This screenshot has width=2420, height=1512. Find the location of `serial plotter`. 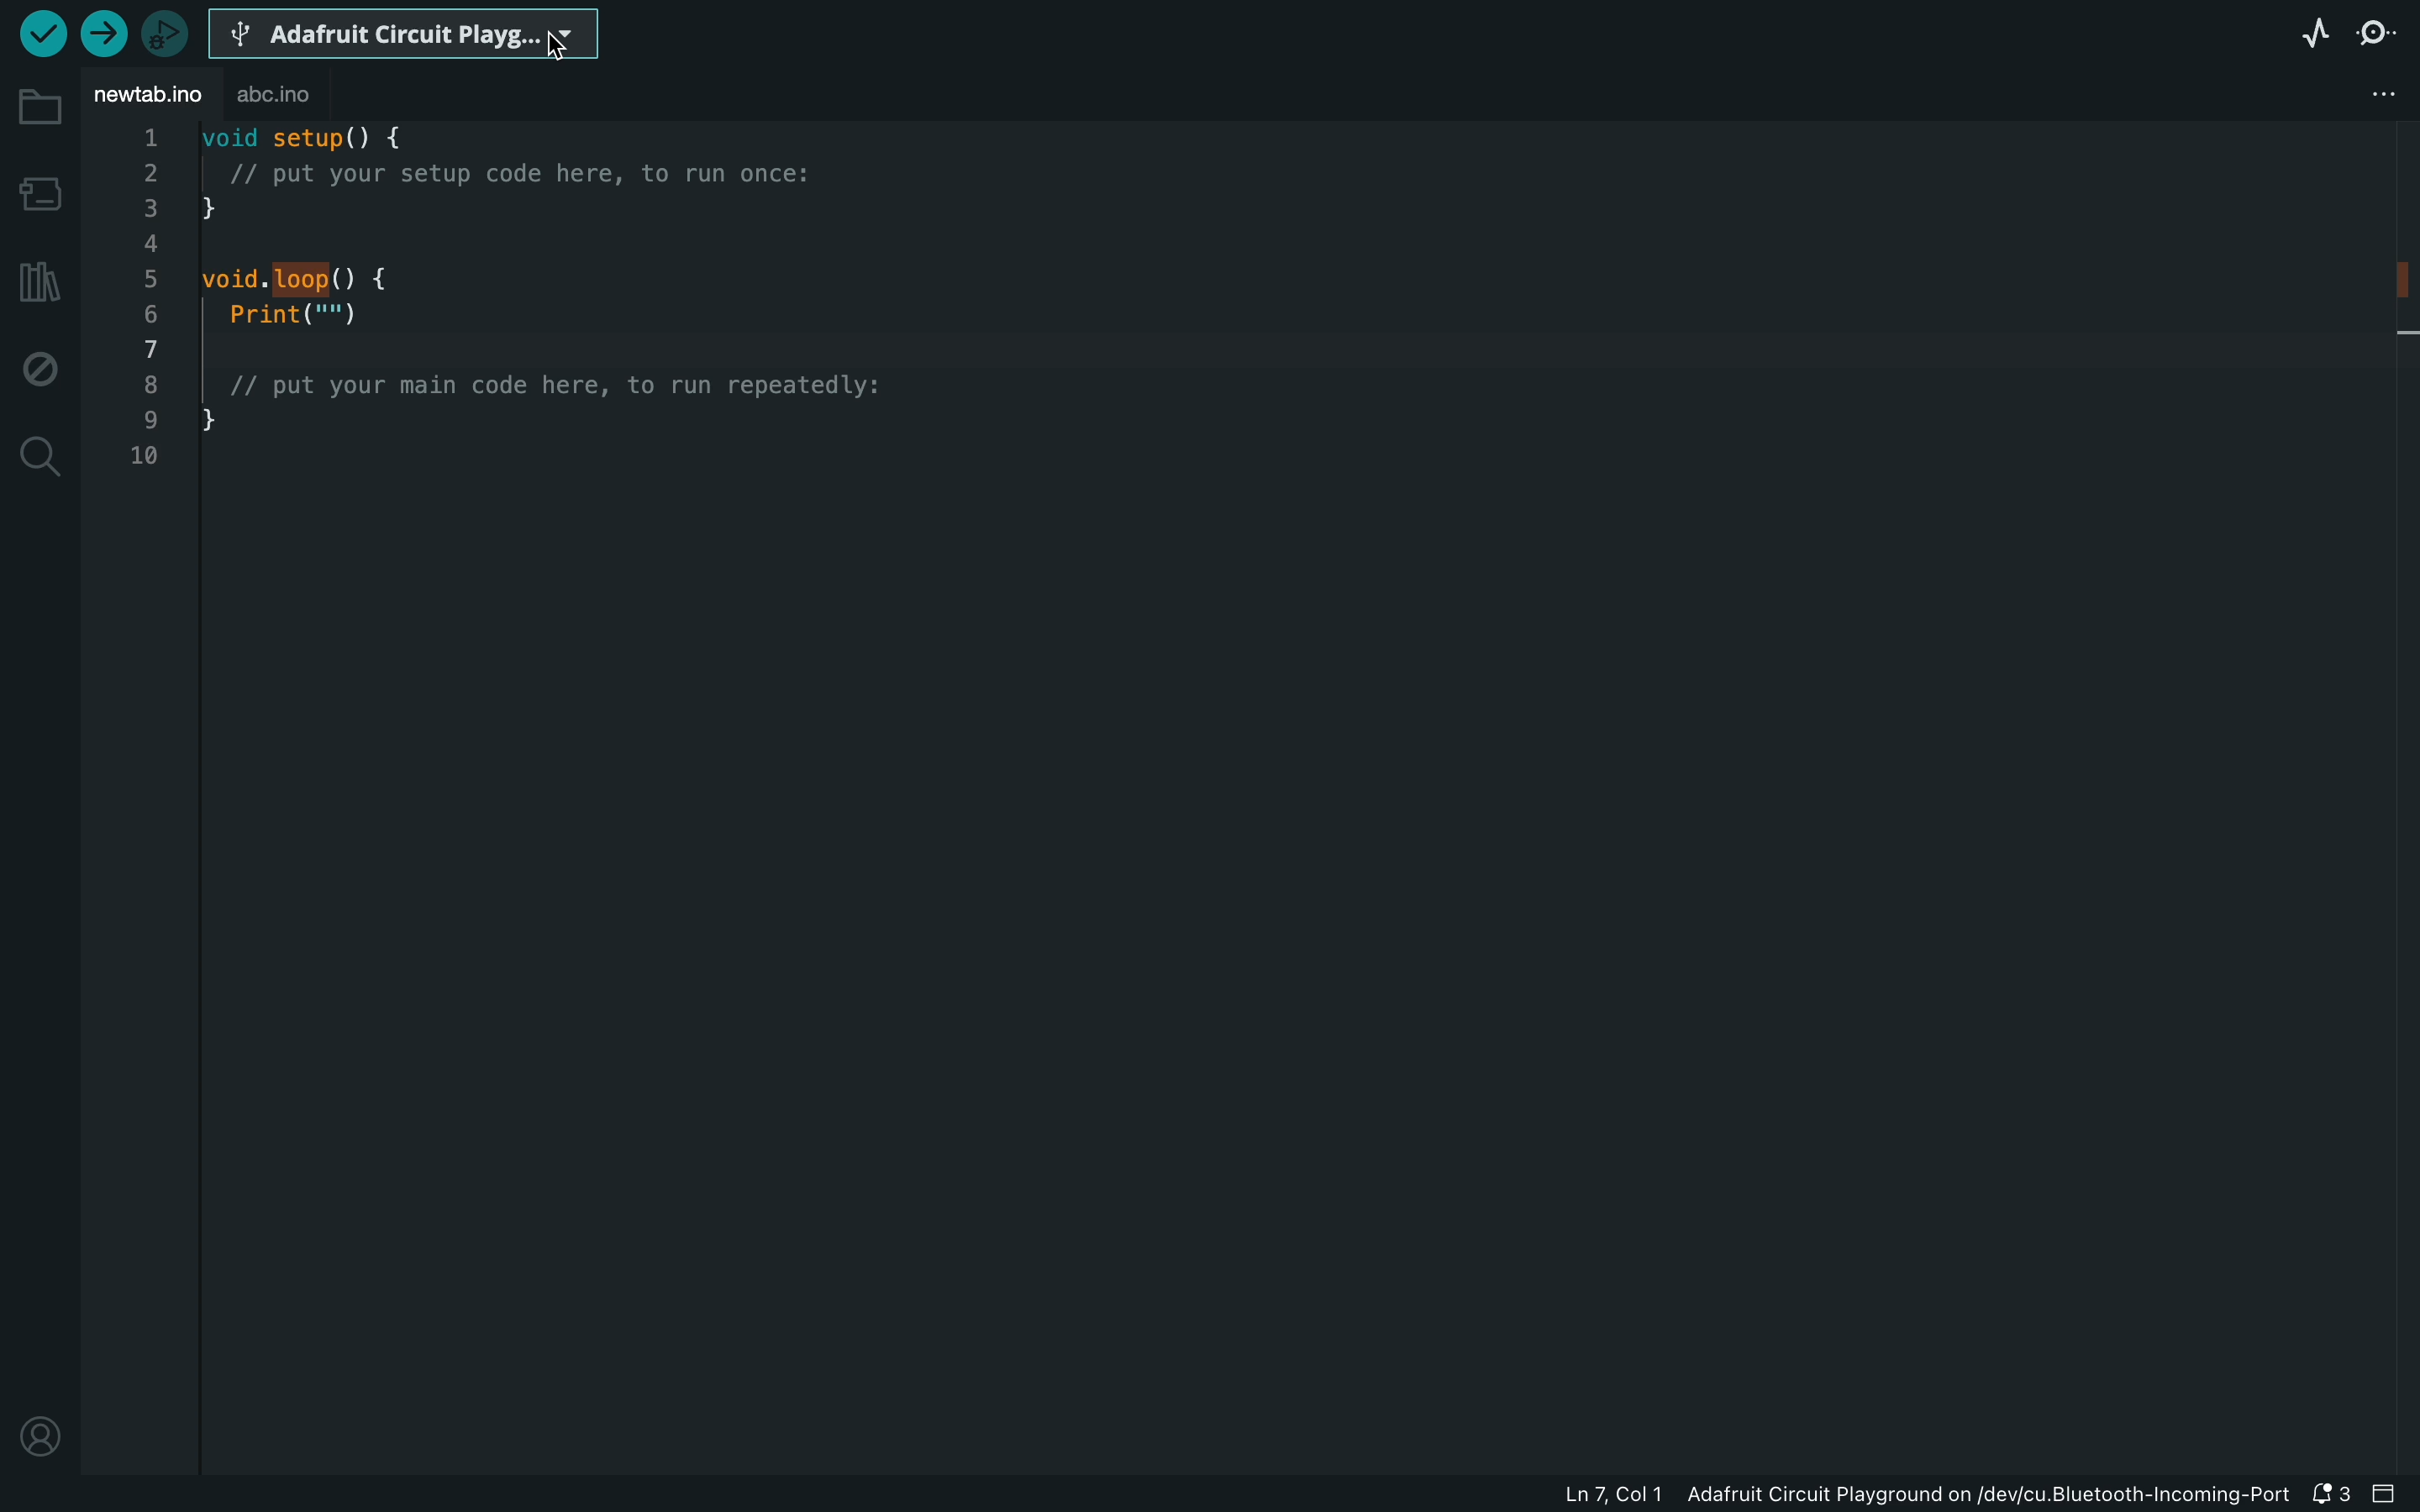

serial plotter is located at coordinates (2312, 33).